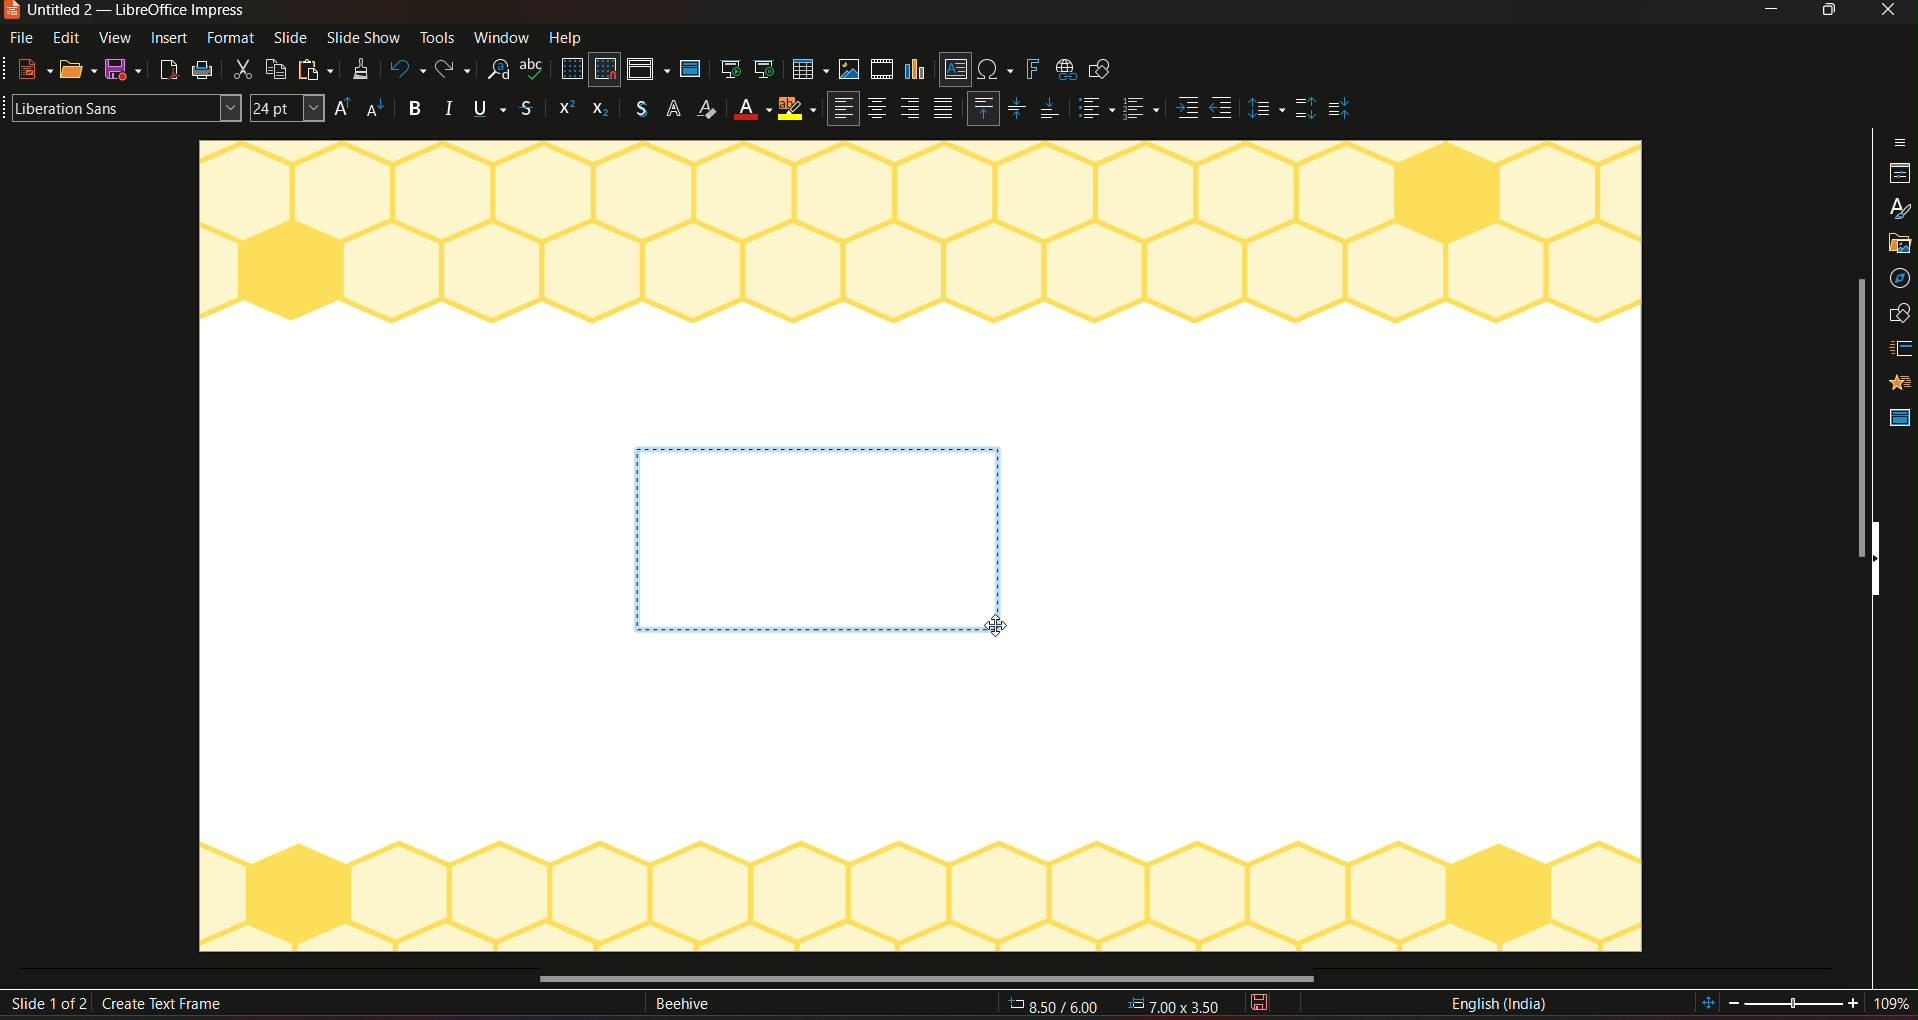 The width and height of the screenshot is (1918, 1020). I want to click on Strikethrough, so click(527, 109).